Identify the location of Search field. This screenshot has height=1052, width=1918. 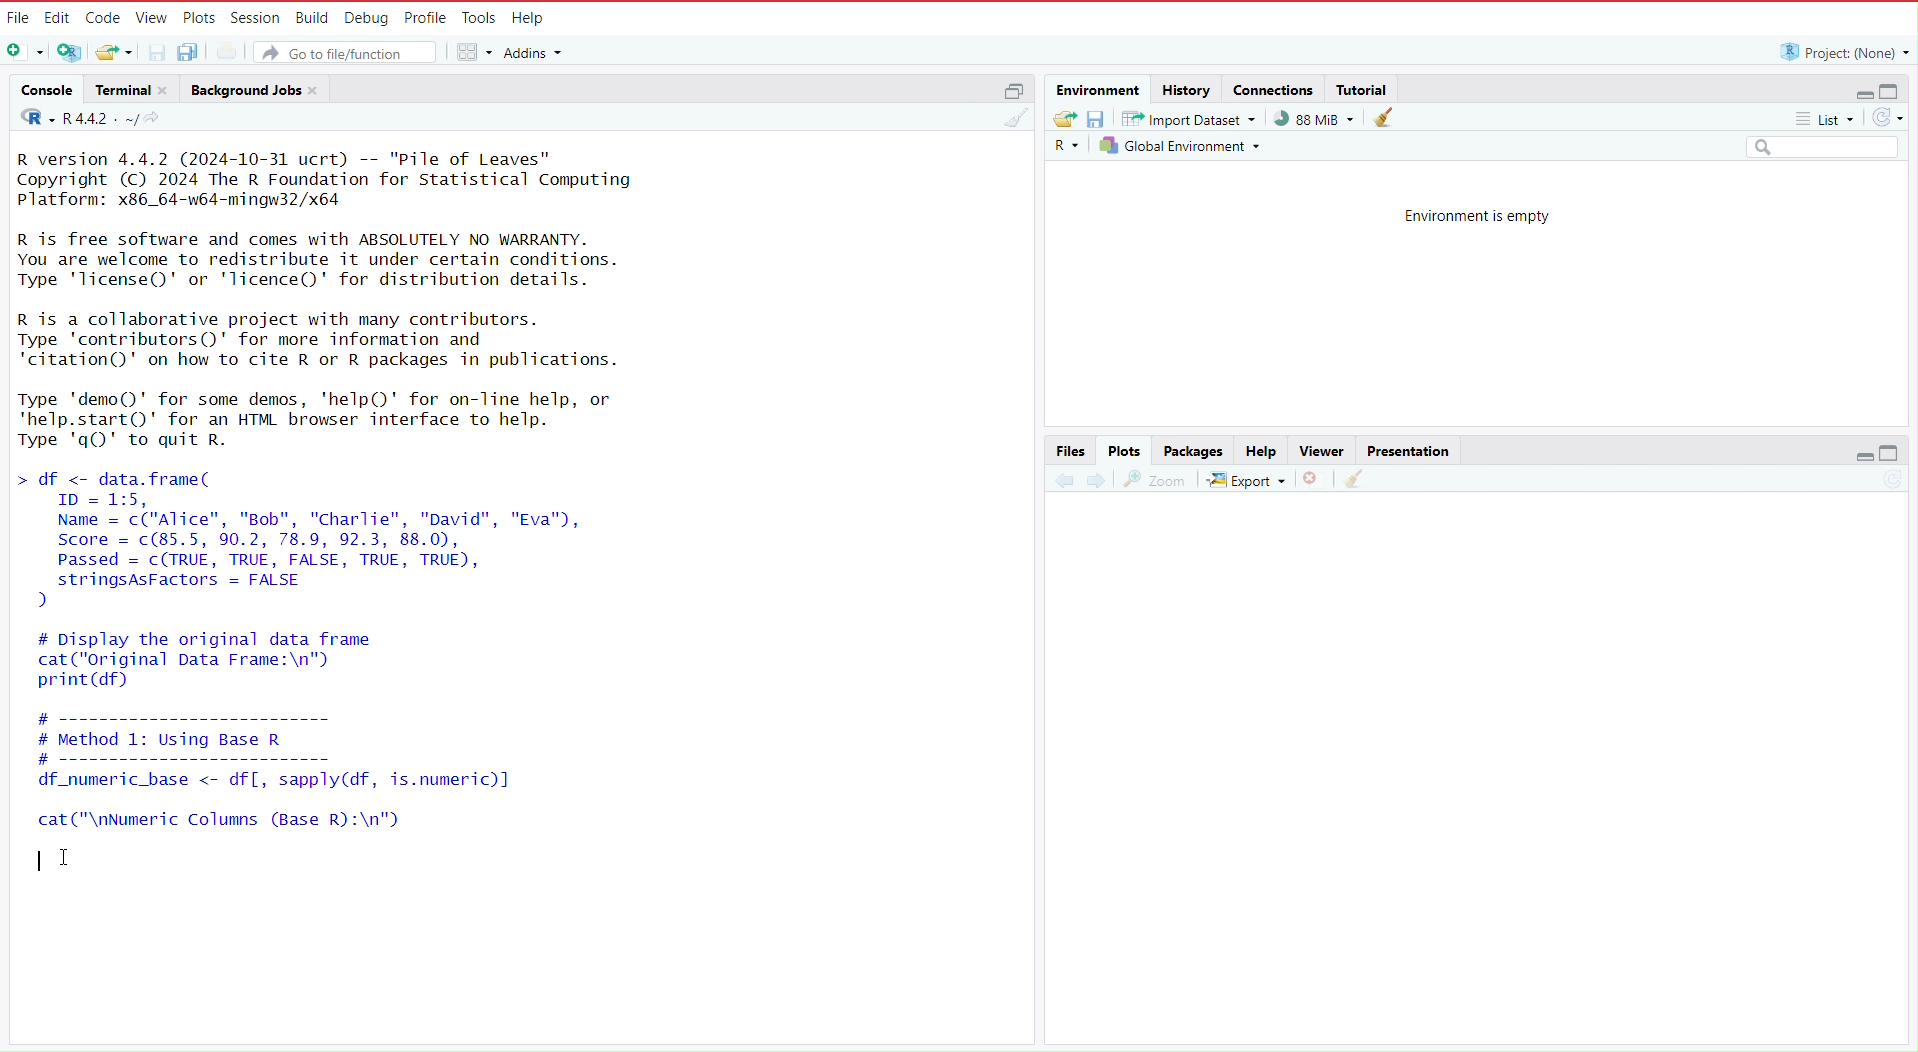
(1825, 145).